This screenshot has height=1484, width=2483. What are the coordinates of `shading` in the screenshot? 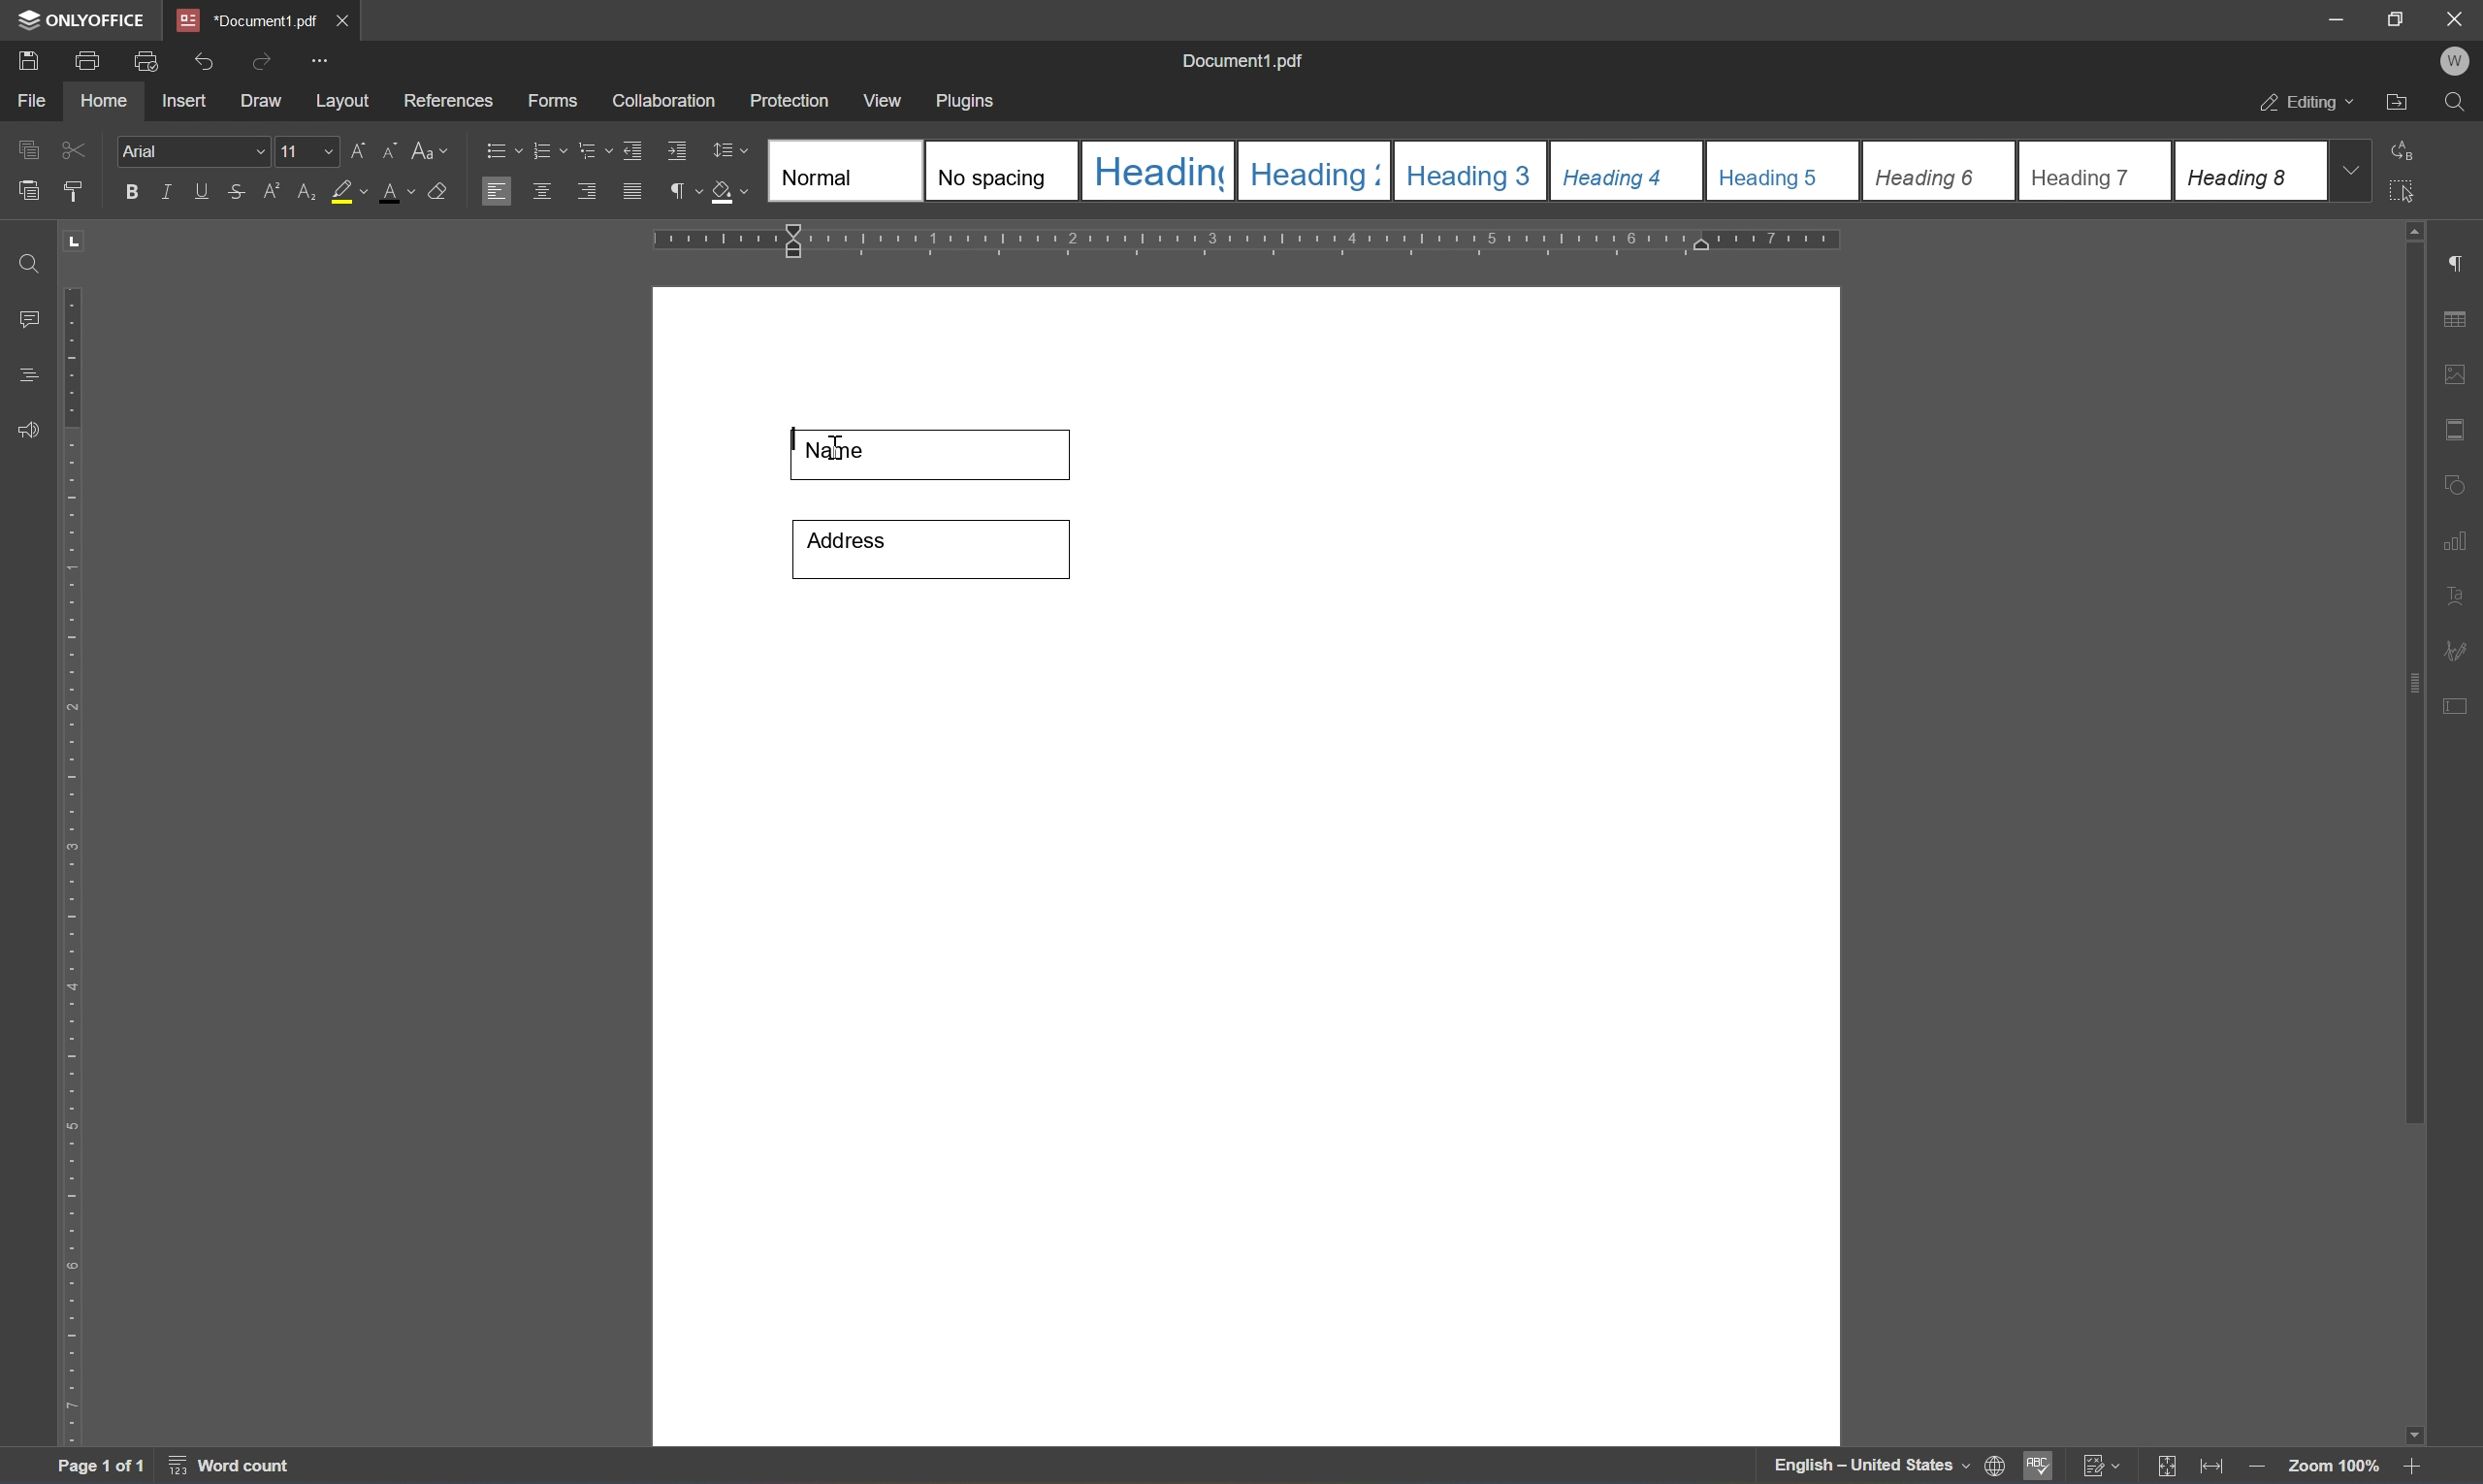 It's located at (732, 194).